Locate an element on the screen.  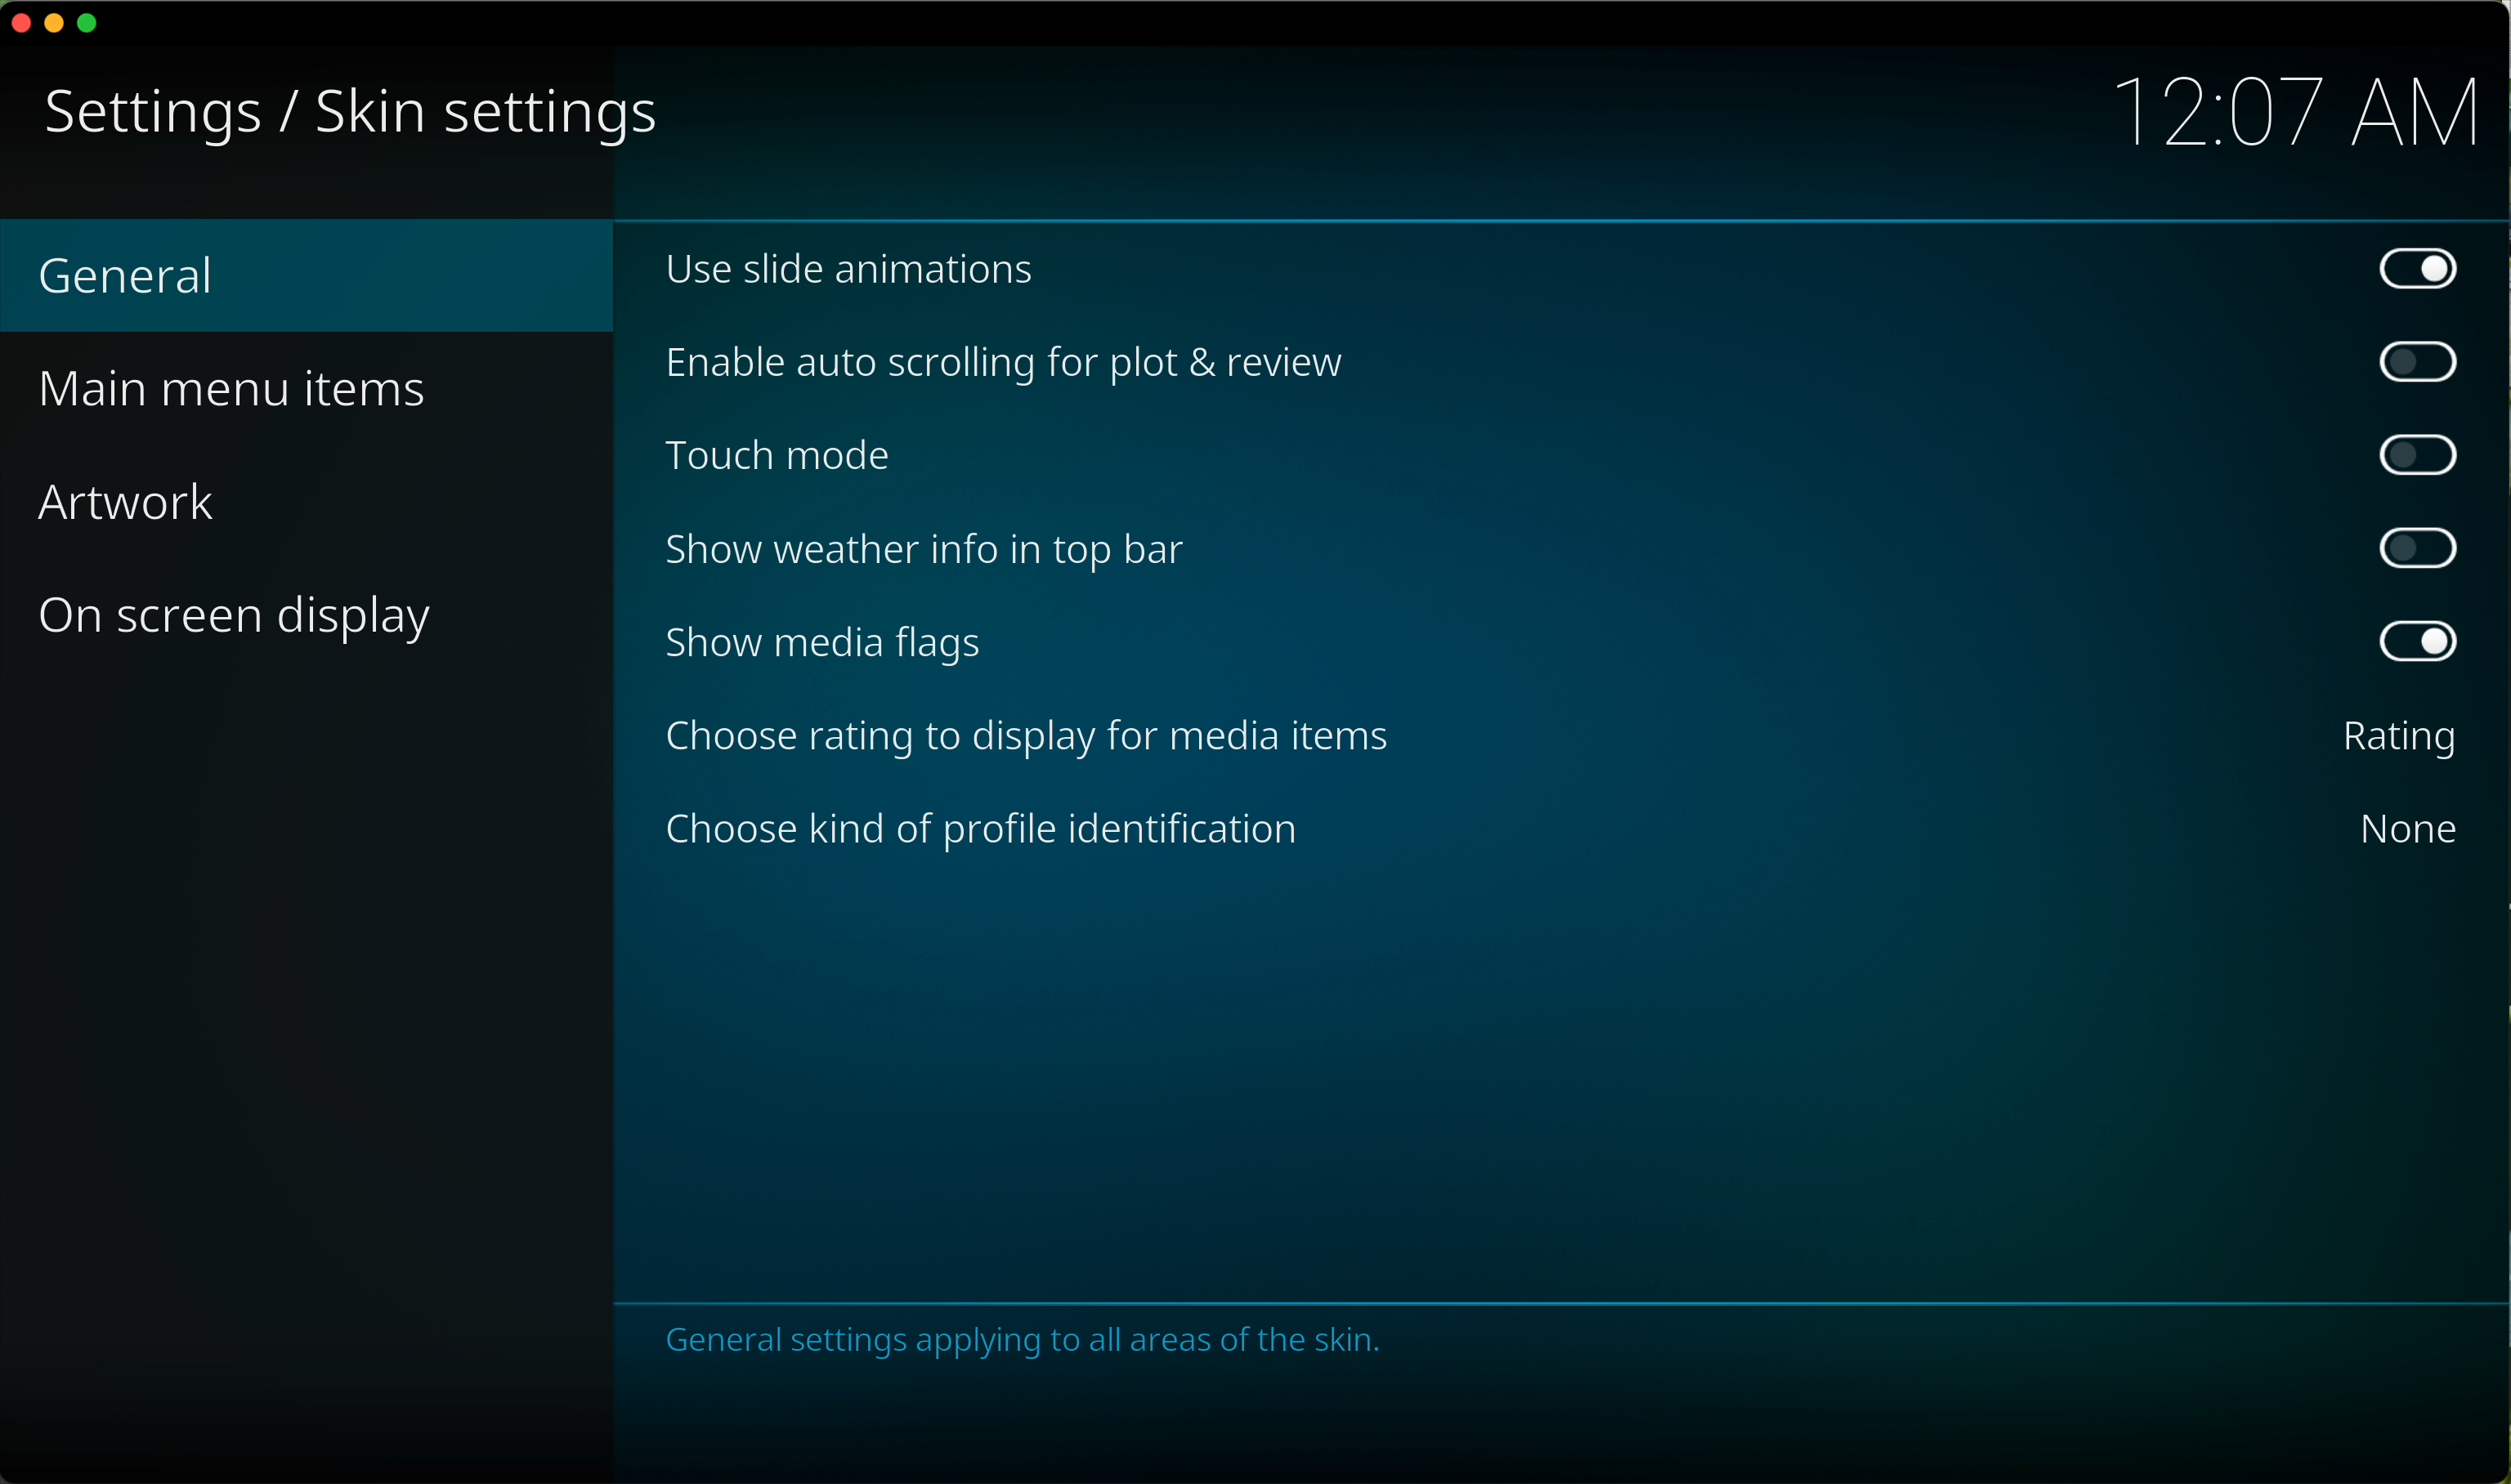
general is located at coordinates (130, 270).